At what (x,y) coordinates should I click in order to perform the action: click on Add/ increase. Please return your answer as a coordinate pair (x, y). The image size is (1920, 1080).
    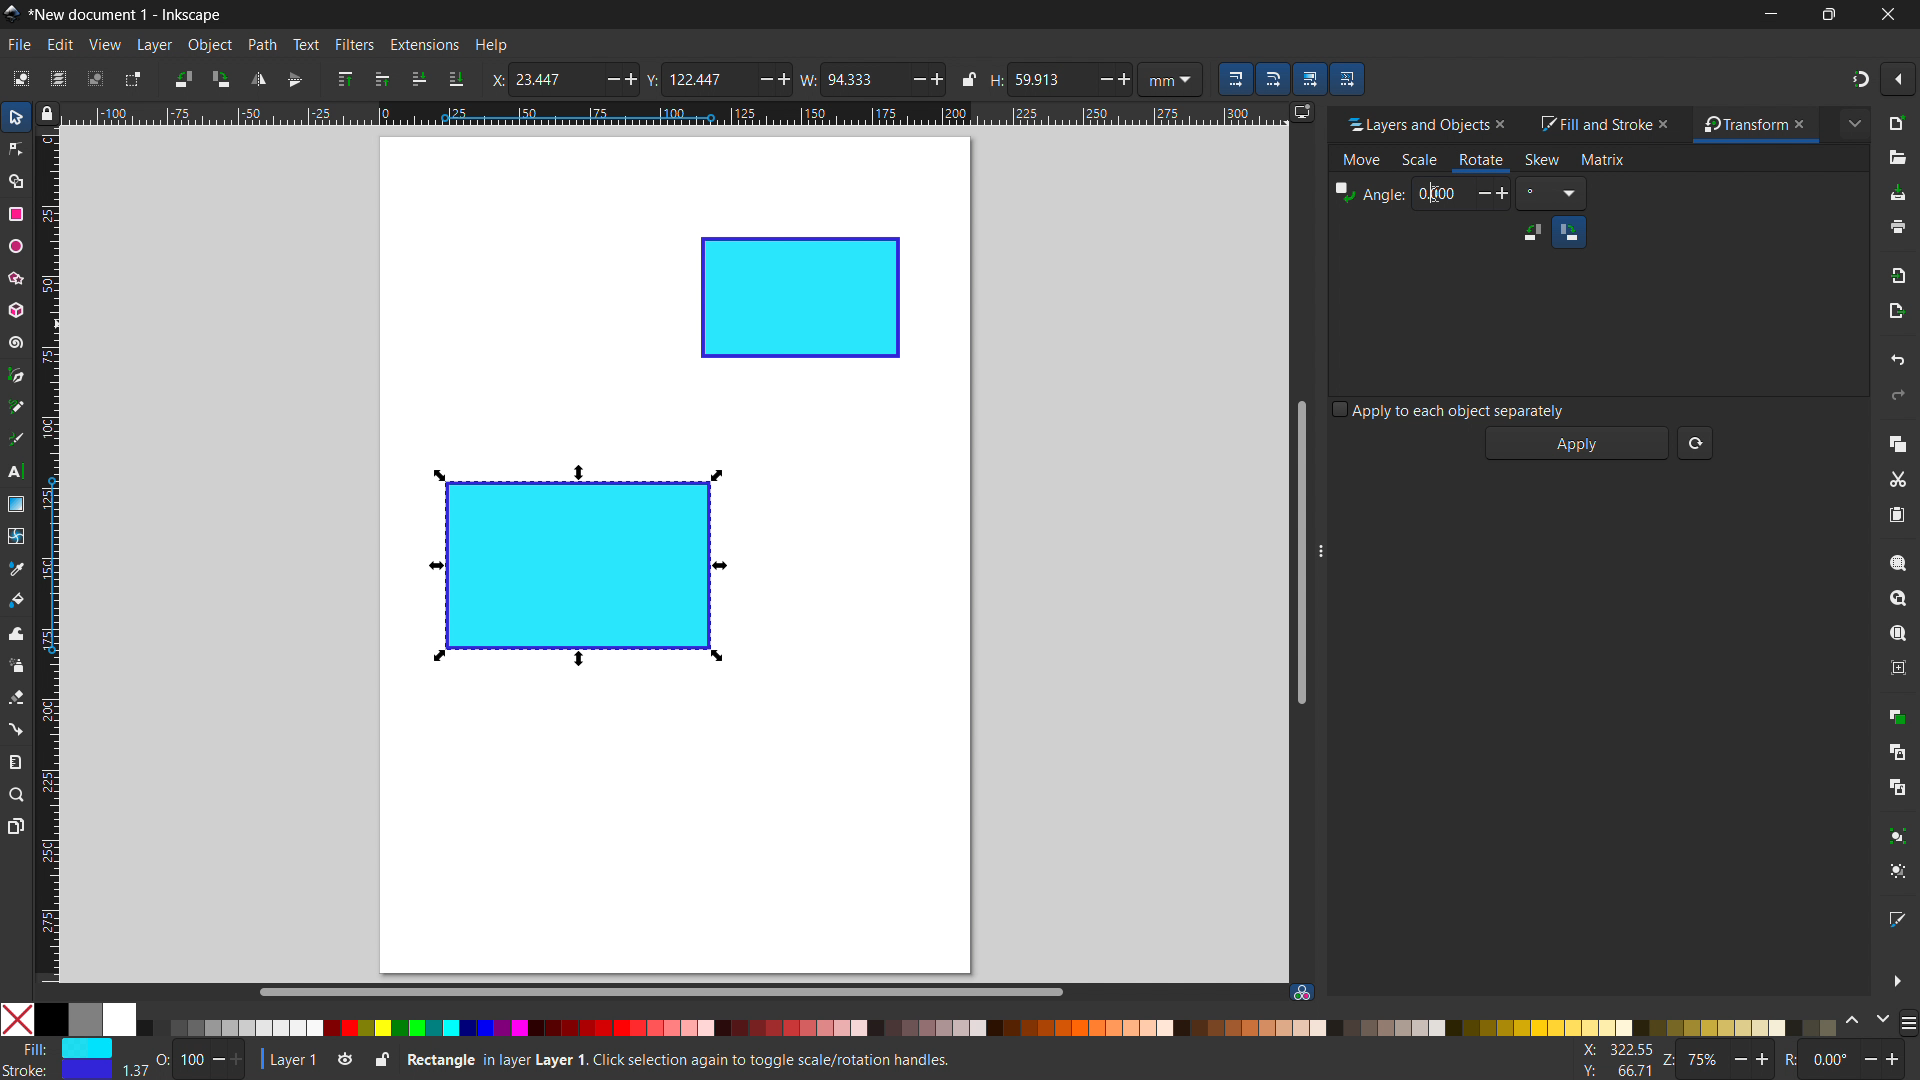
    Looking at the image, I should click on (629, 79).